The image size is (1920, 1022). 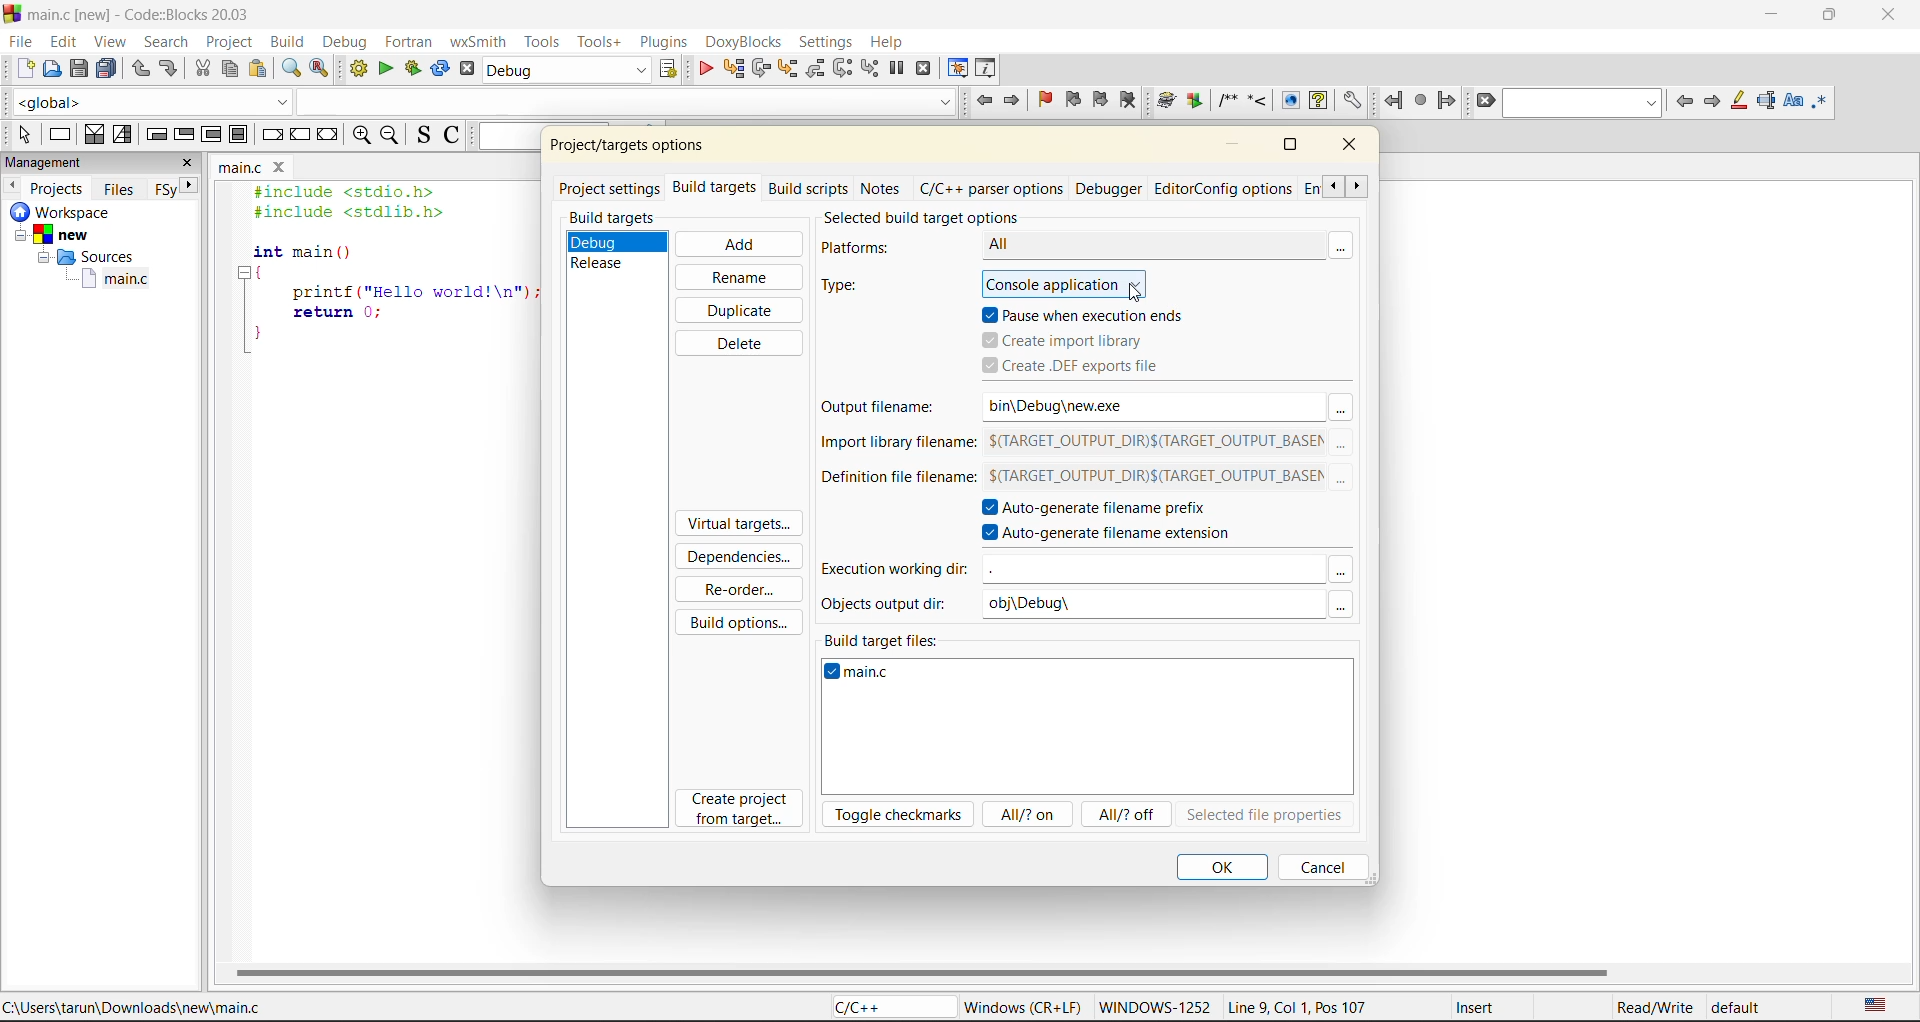 What do you see at coordinates (1793, 103) in the screenshot?
I see `match case` at bounding box center [1793, 103].